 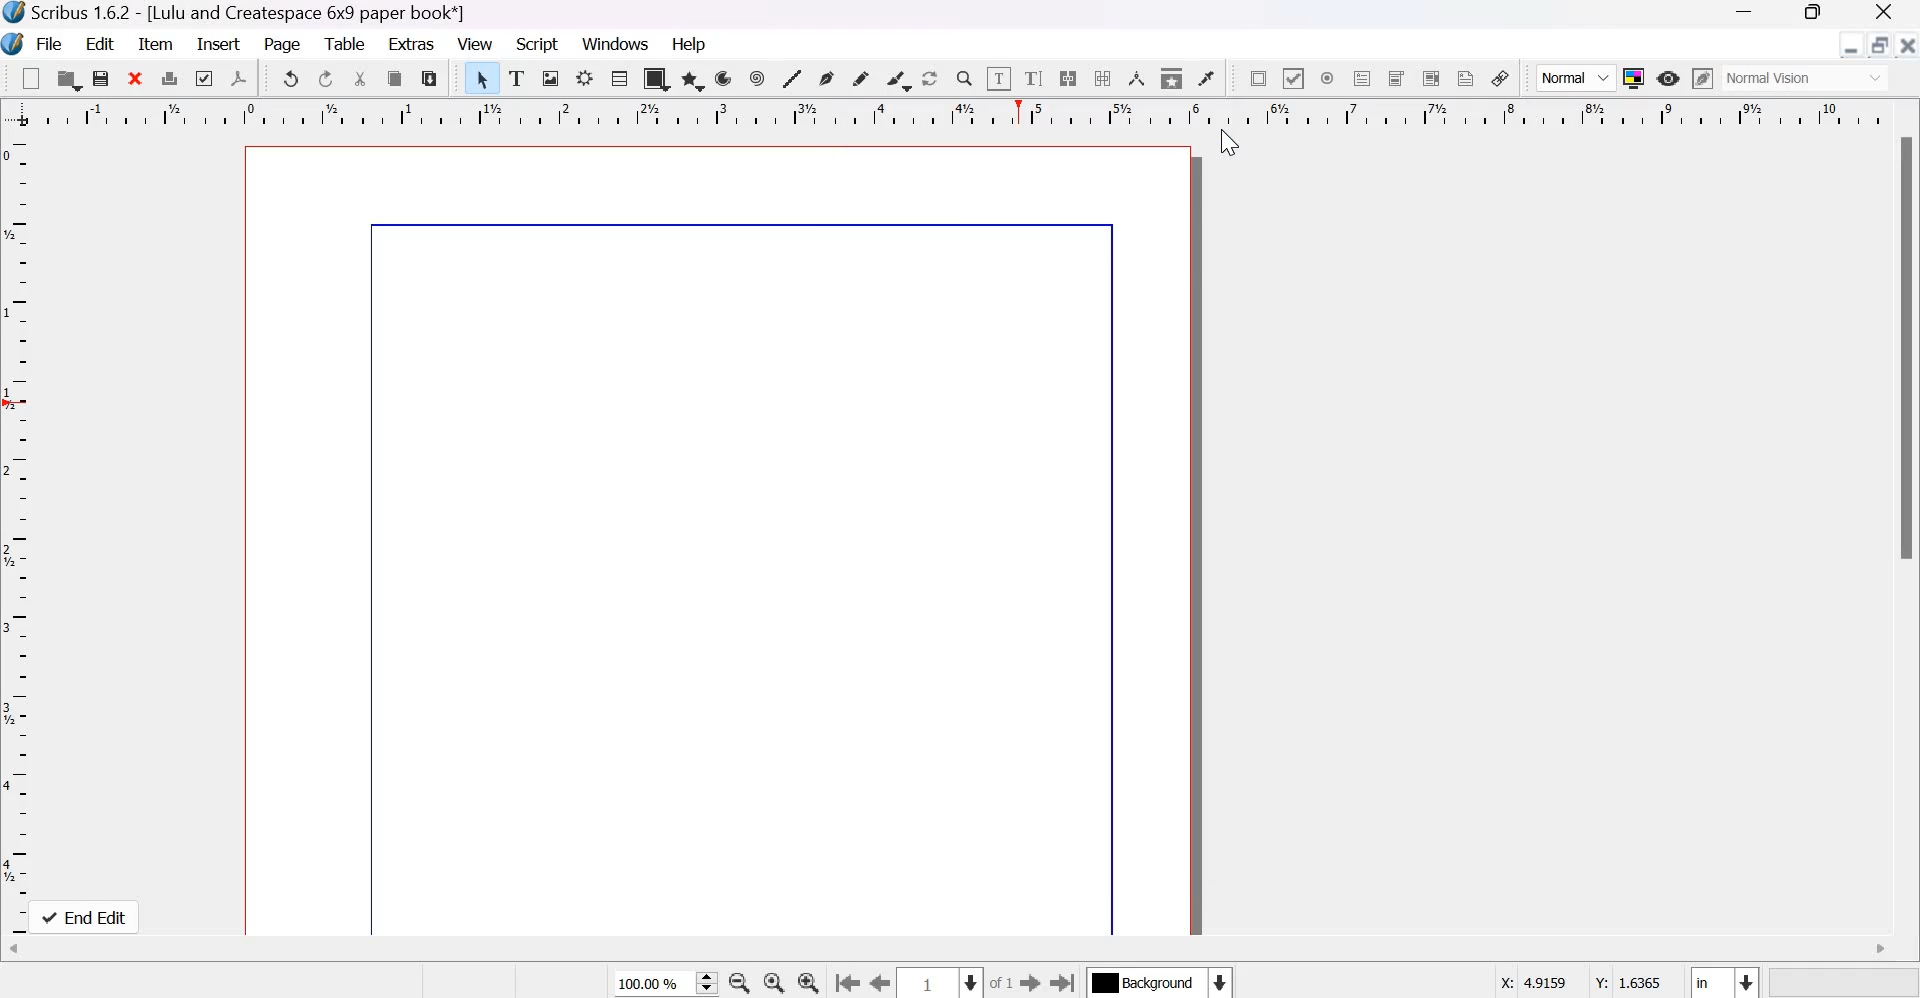 I want to click on go to the first page, so click(x=844, y=982).